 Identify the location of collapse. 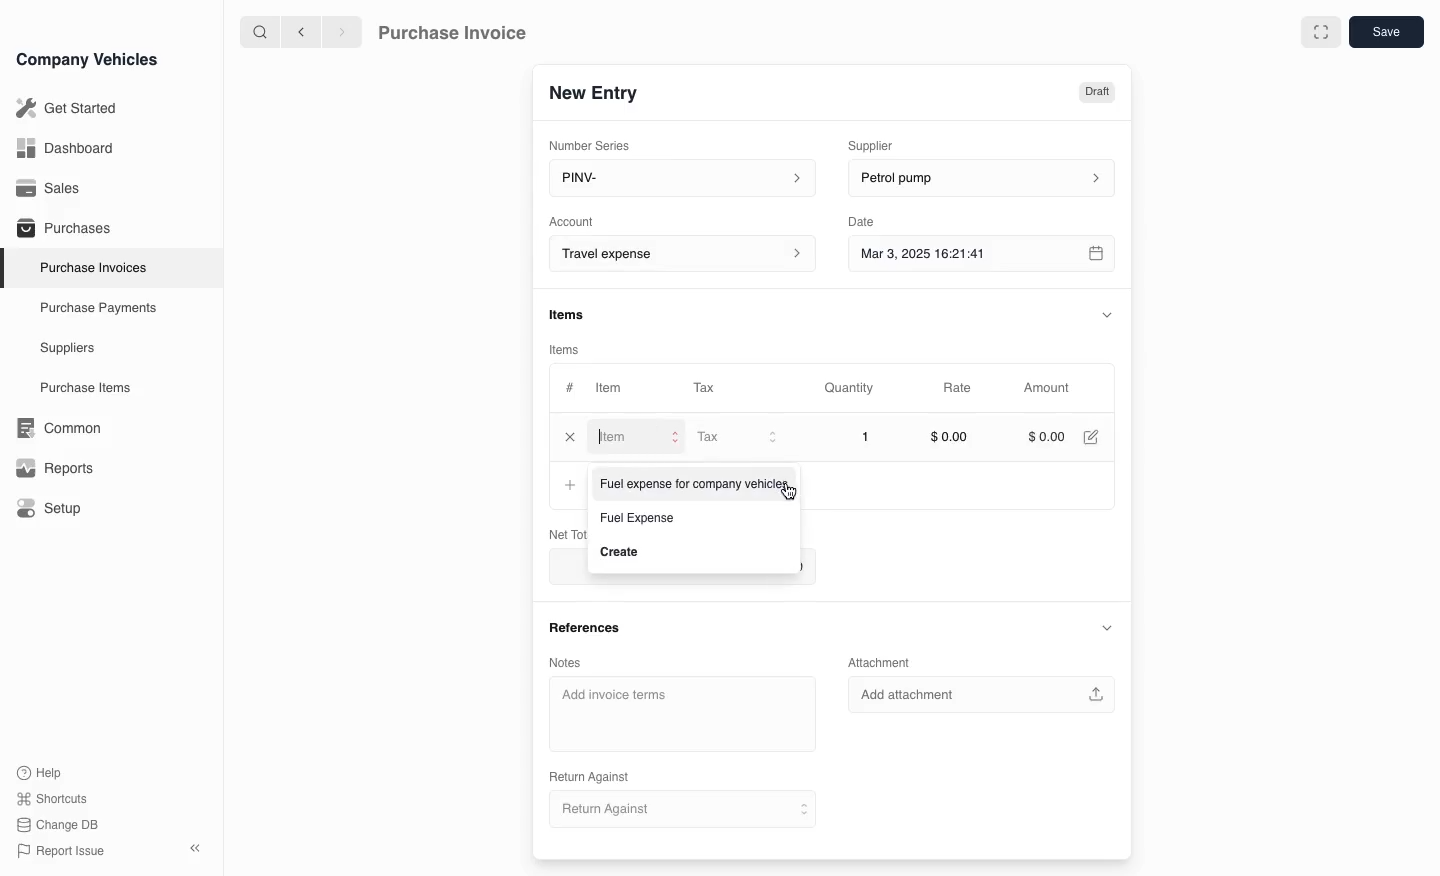
(1108, 313).